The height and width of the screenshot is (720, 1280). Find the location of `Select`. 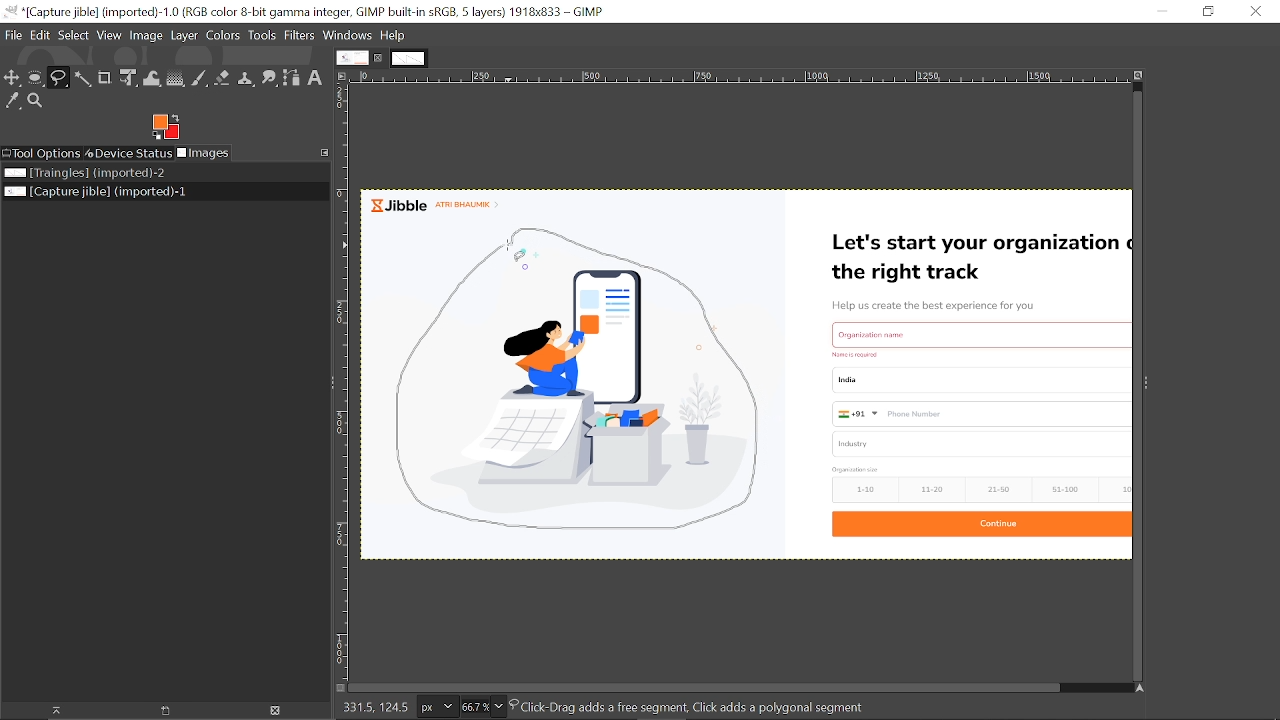

Select is located at coordinates (74, 35).